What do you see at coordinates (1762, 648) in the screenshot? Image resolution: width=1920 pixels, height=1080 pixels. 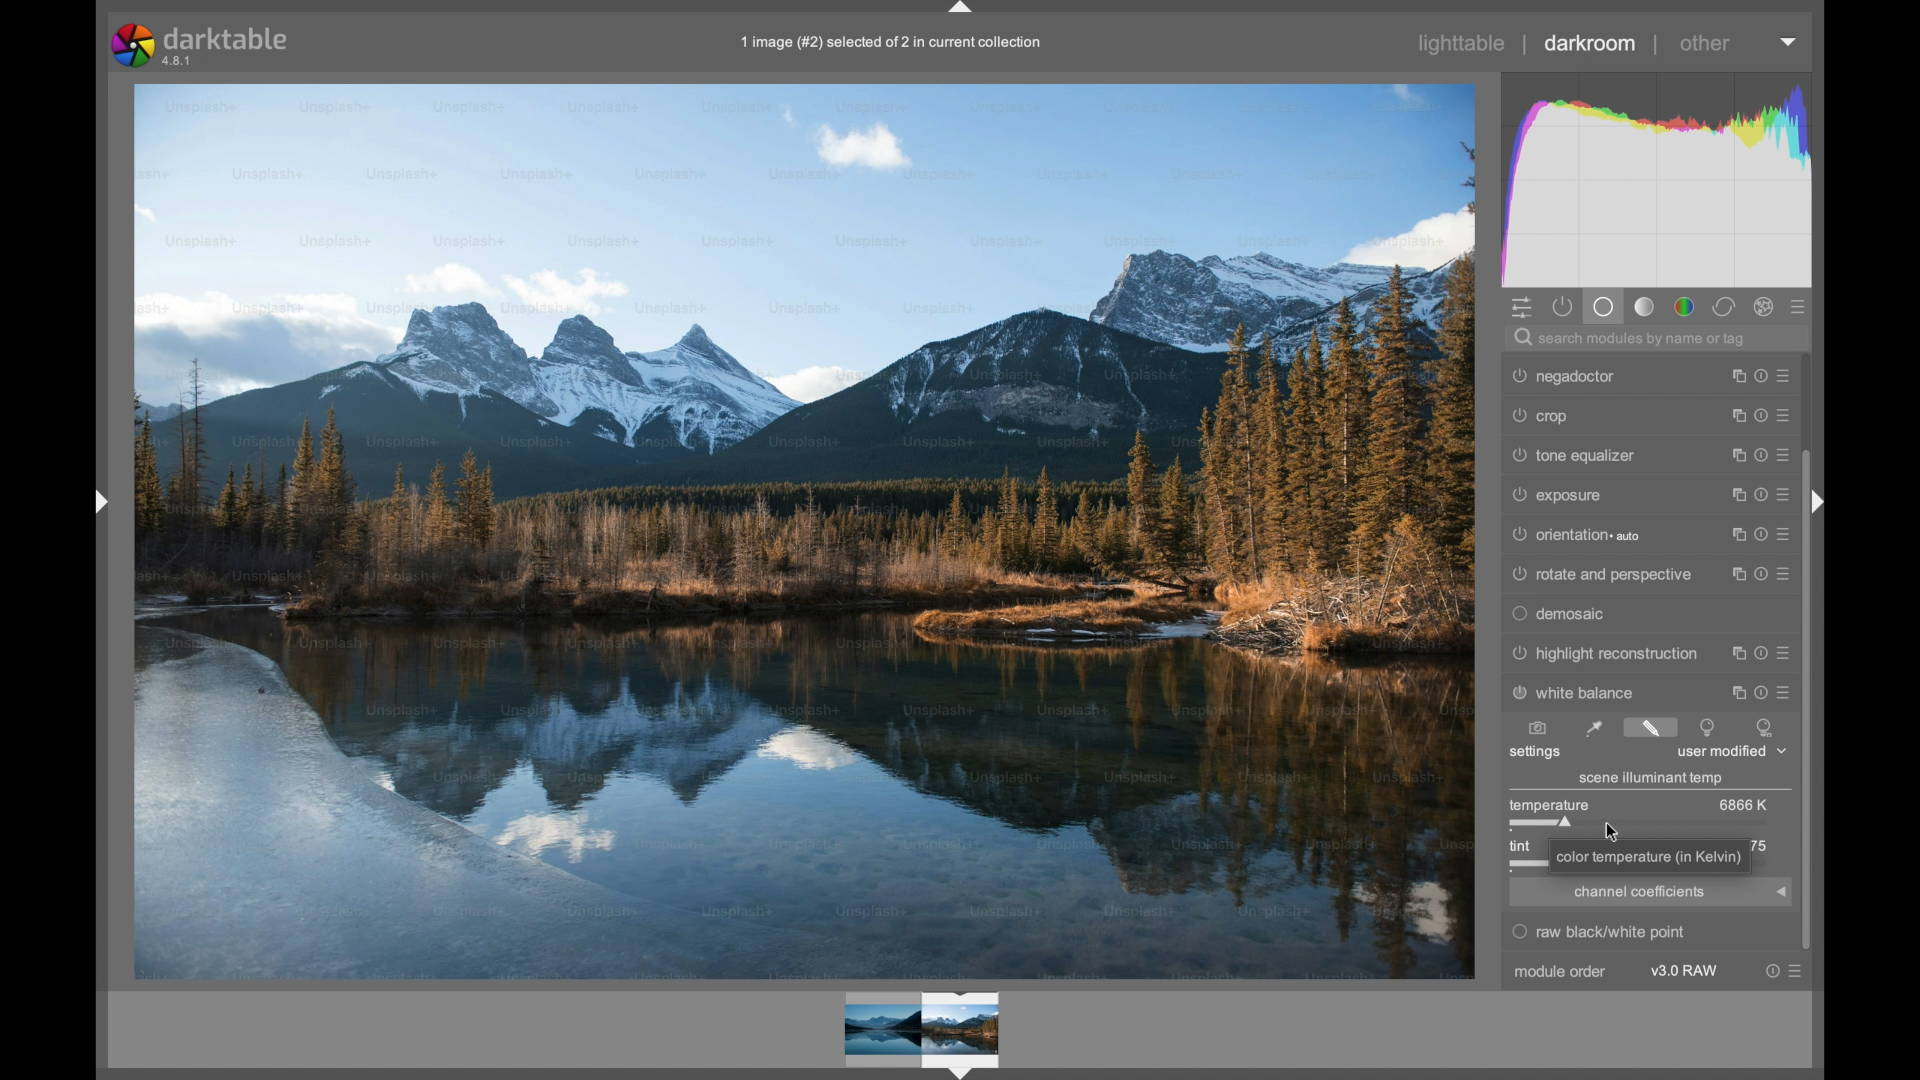 I see `reset parameters` at bounding box center [1762, 648].